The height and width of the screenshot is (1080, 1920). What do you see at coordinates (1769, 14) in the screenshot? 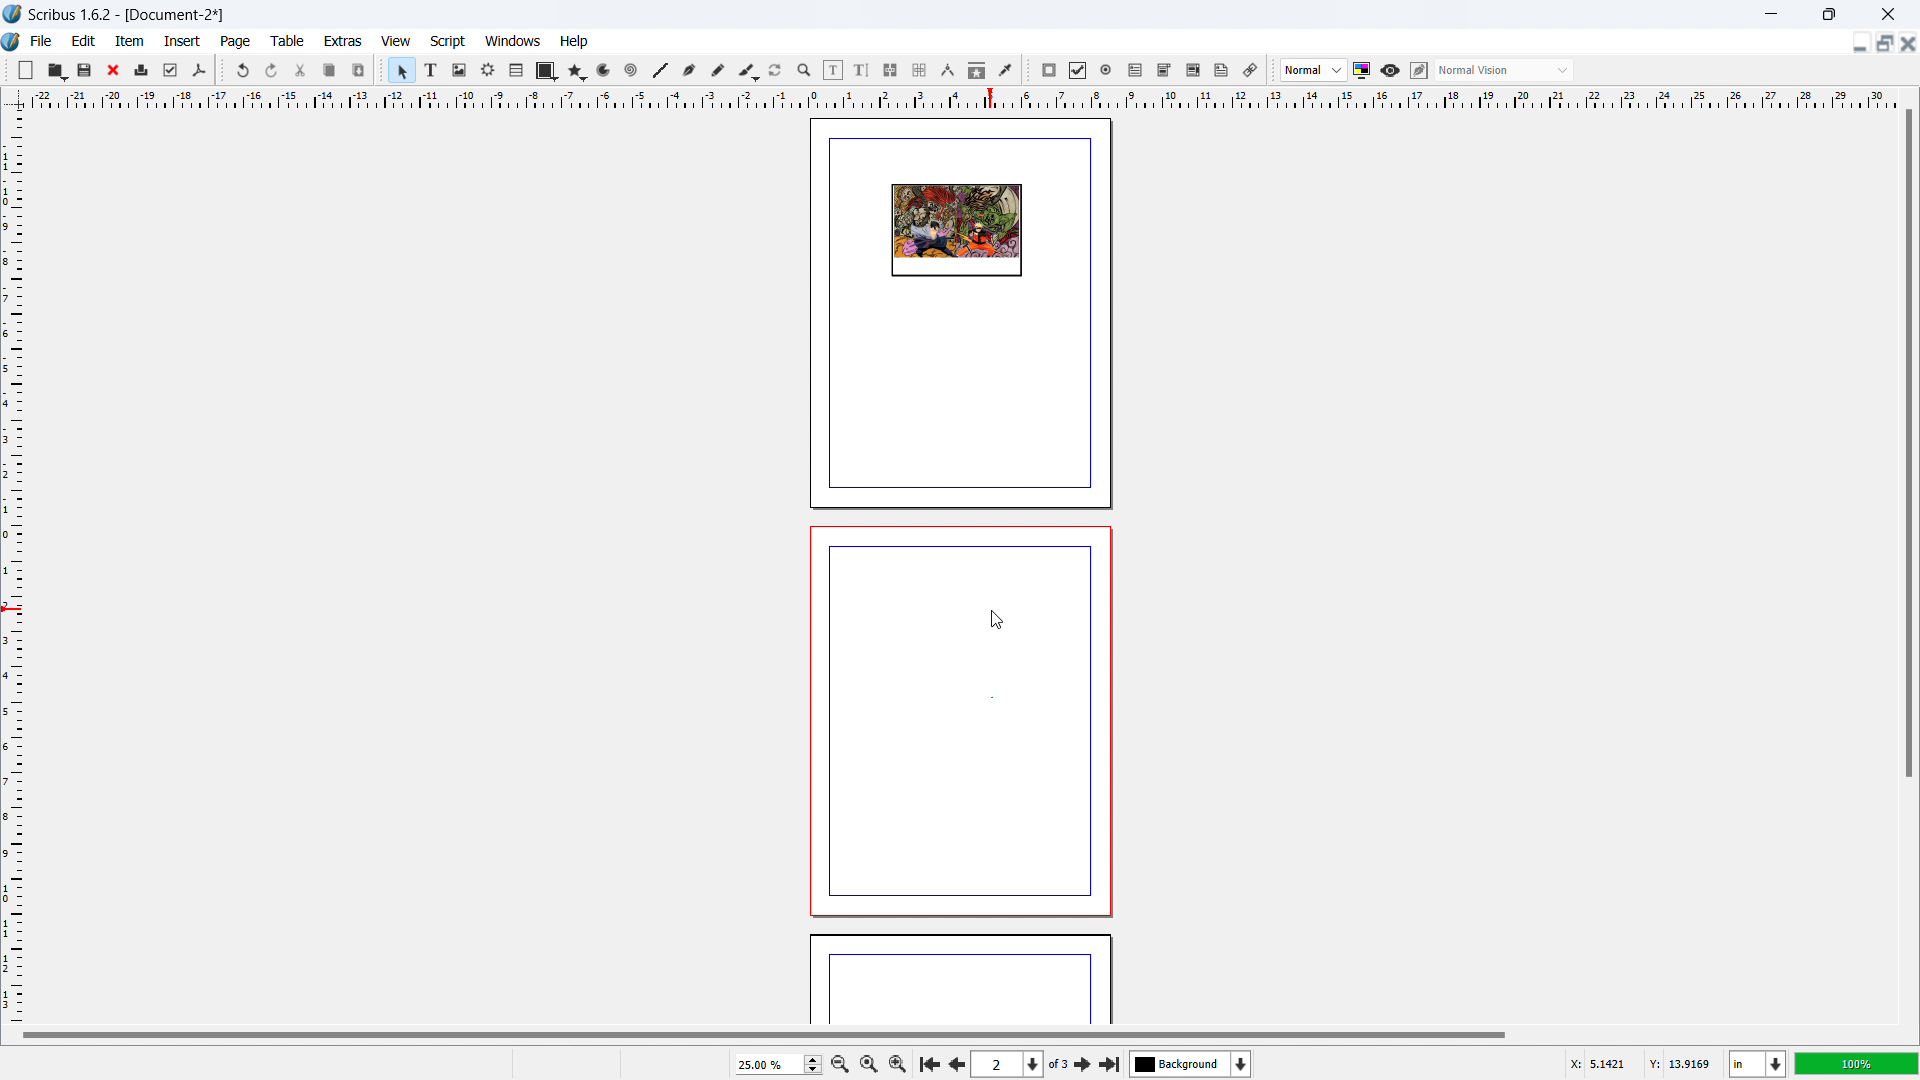
I see `minimize window` at bounding box center [1769, 14].